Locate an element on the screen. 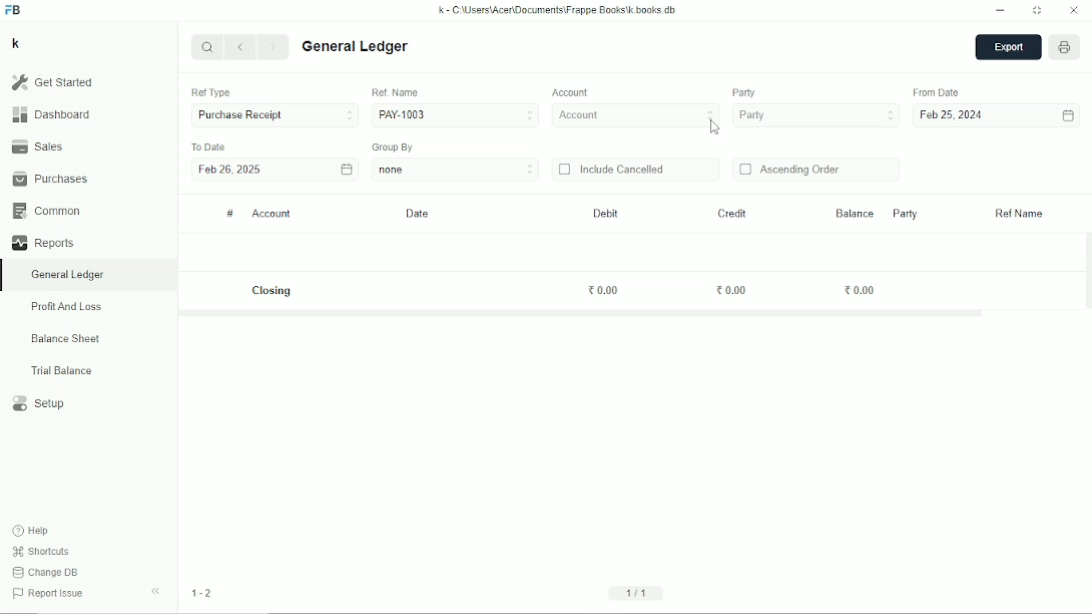 The image size is (1092, 614). k - C:\Users\Acer\Documents\Frappe books\k.books.db is located at coordinates (558, 10).